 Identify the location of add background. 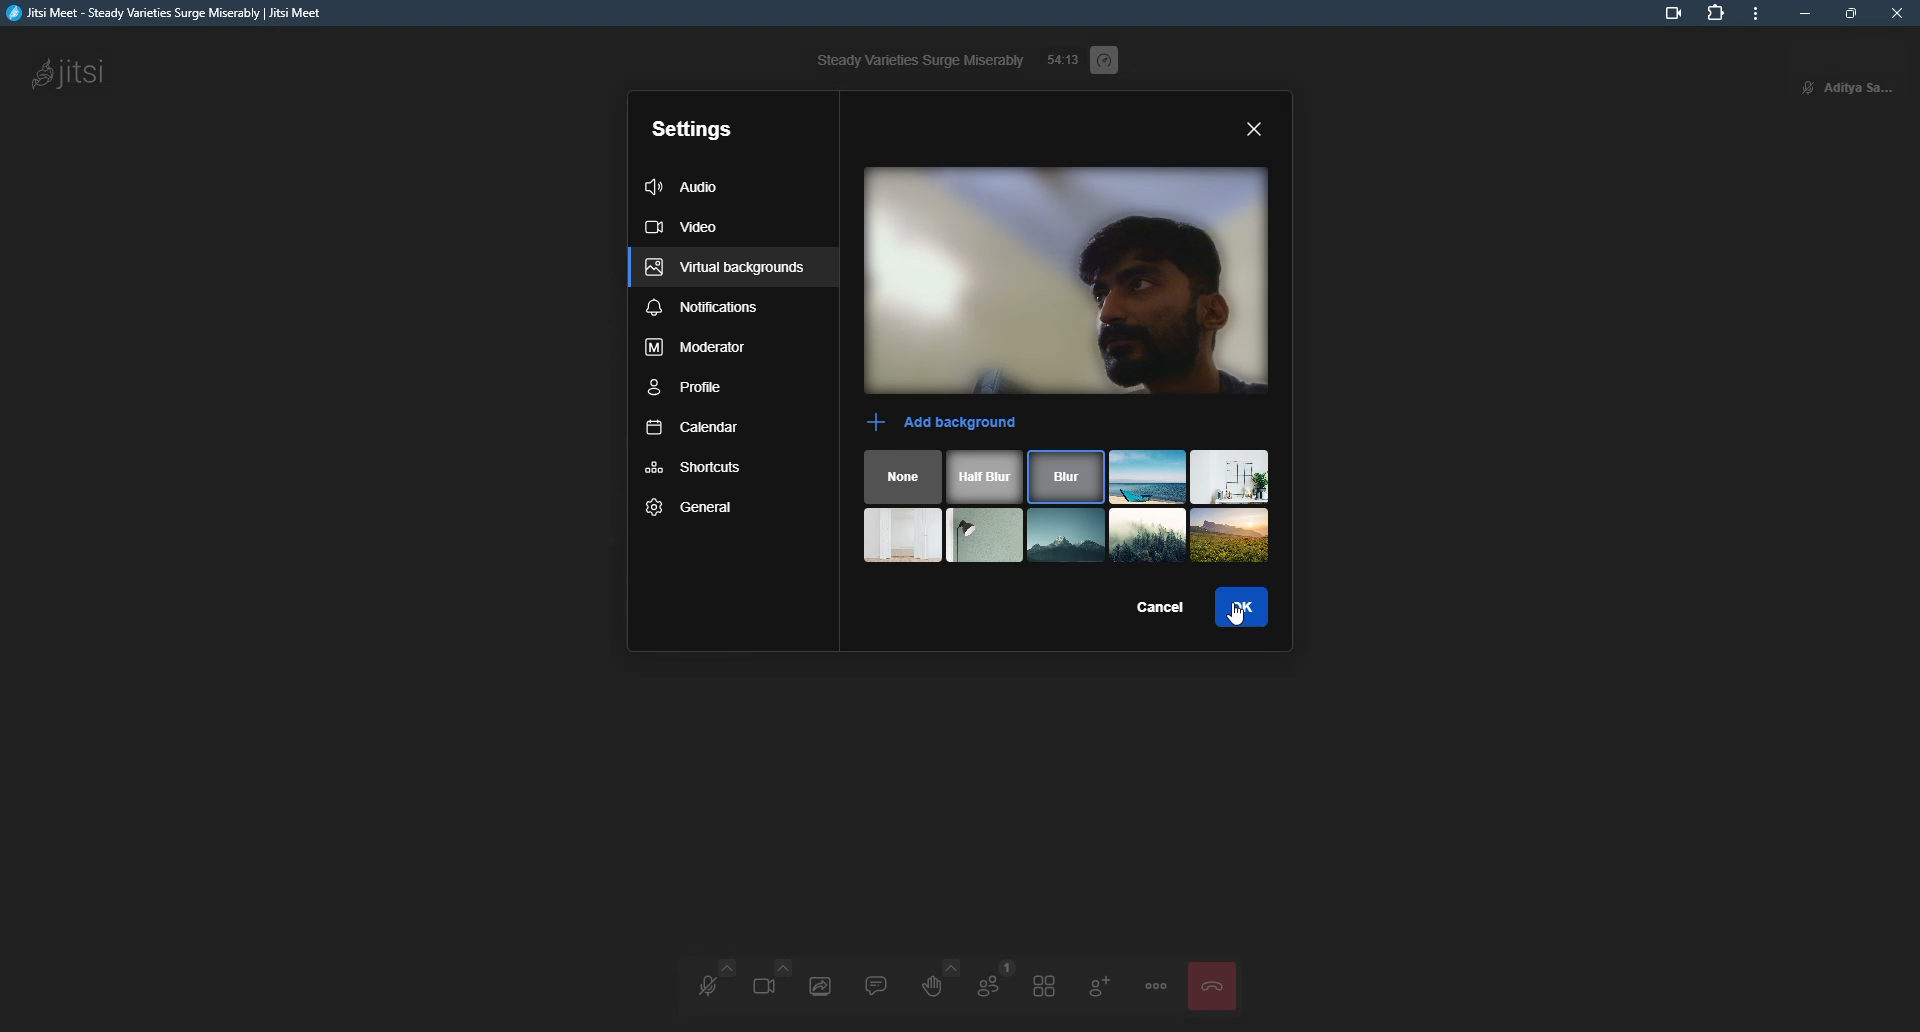
(946, 424).